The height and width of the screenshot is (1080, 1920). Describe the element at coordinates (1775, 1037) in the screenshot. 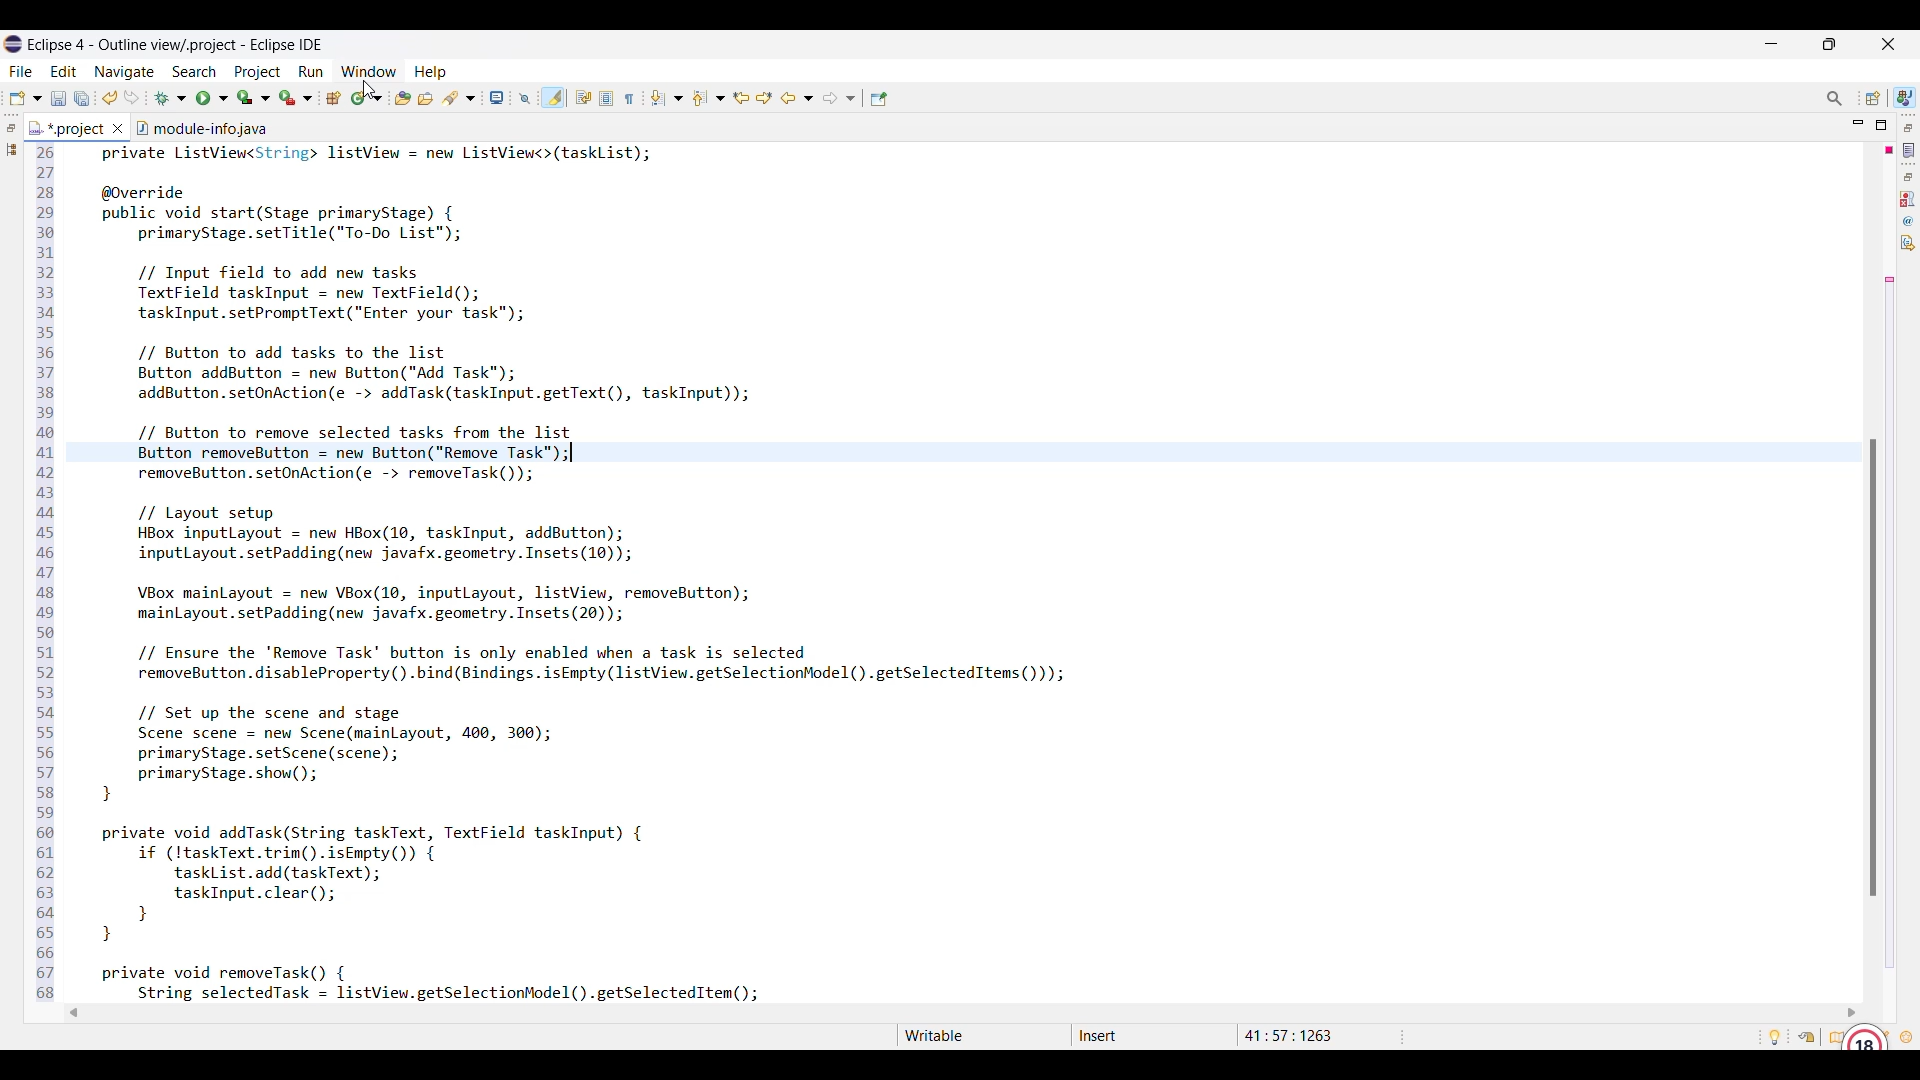

I see `Tip of the day` at that location.